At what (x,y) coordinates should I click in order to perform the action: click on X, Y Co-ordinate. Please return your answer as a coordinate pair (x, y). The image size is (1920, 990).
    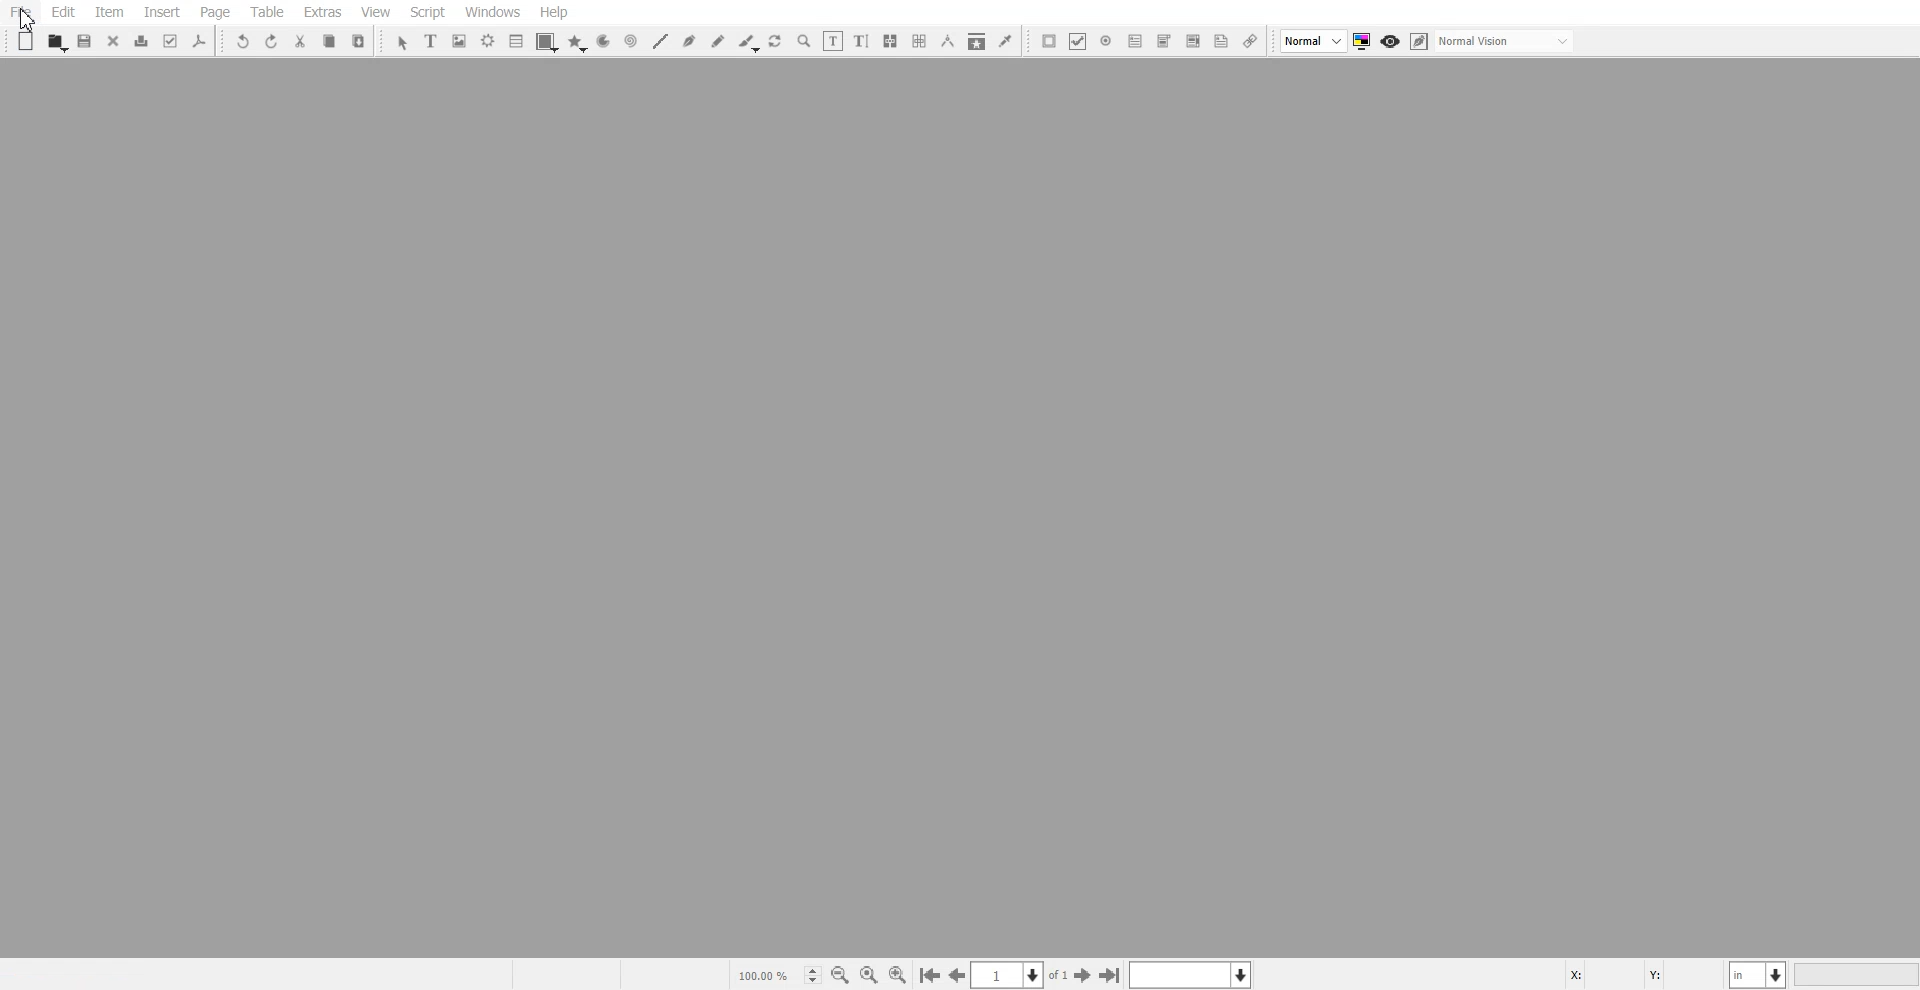
    Looking at the image, I should click on (1643, 973).